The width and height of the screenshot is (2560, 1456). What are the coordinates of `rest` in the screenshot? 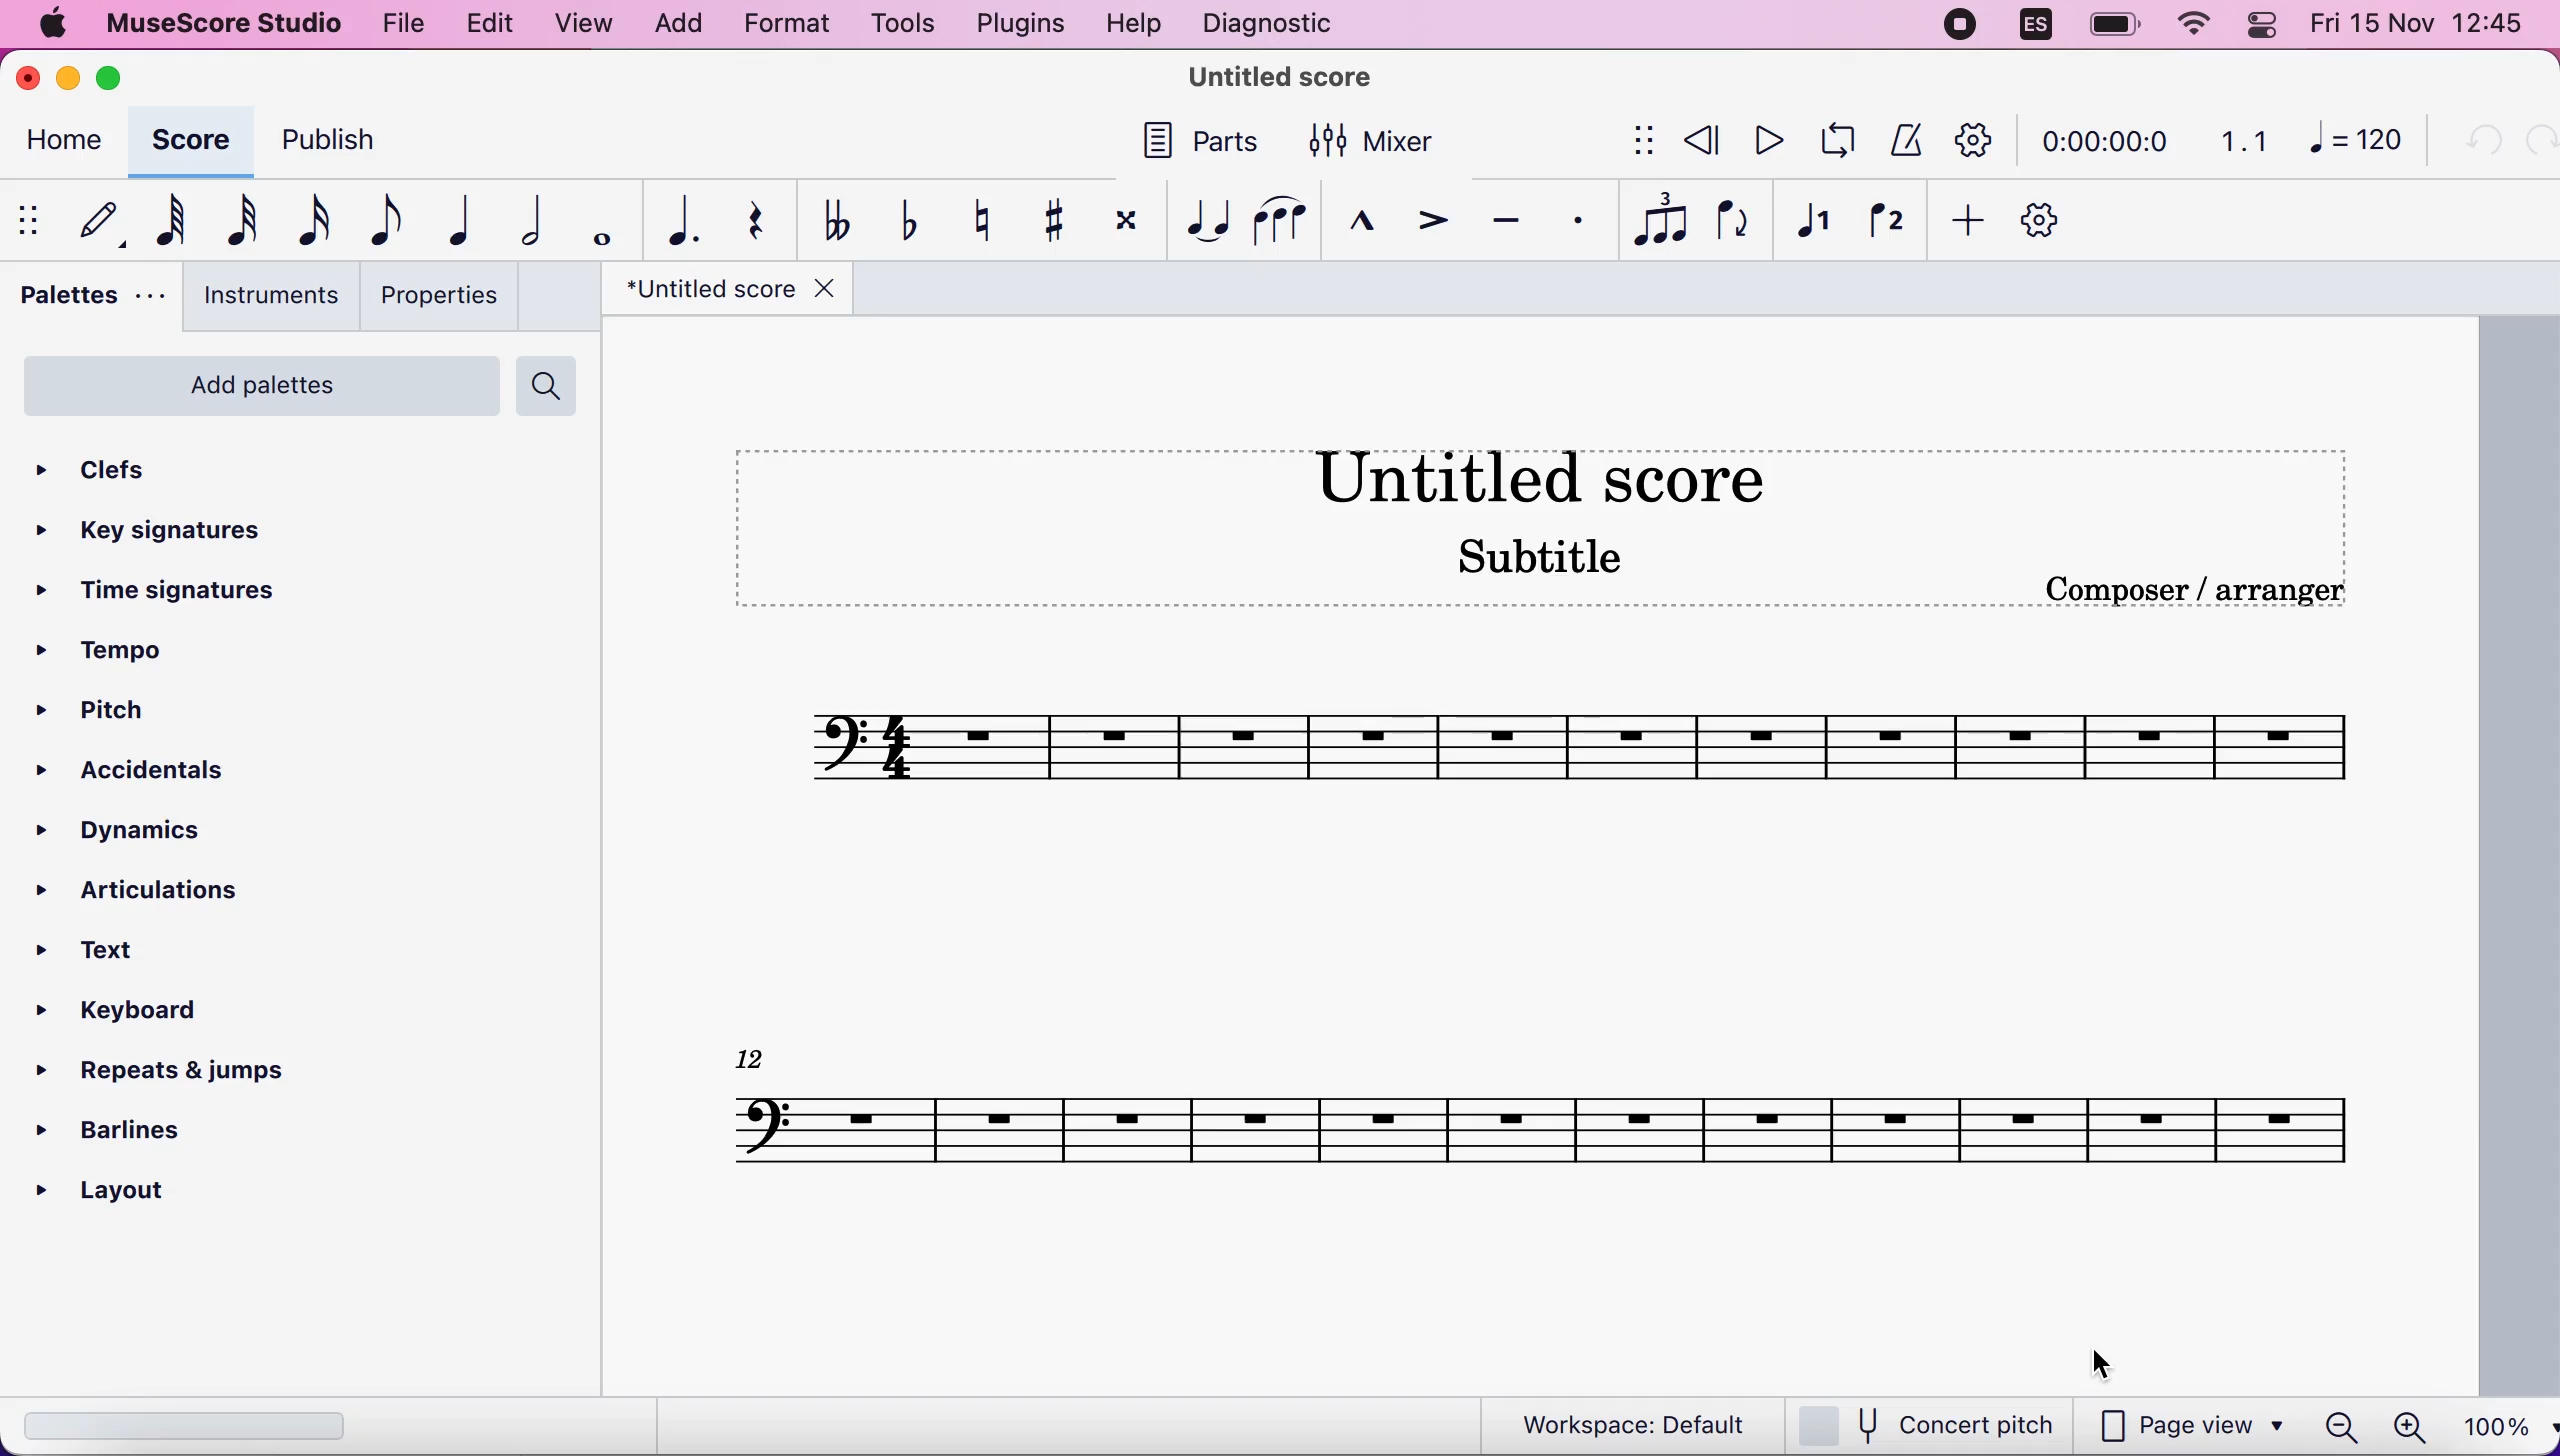 It's located at (746, 222).